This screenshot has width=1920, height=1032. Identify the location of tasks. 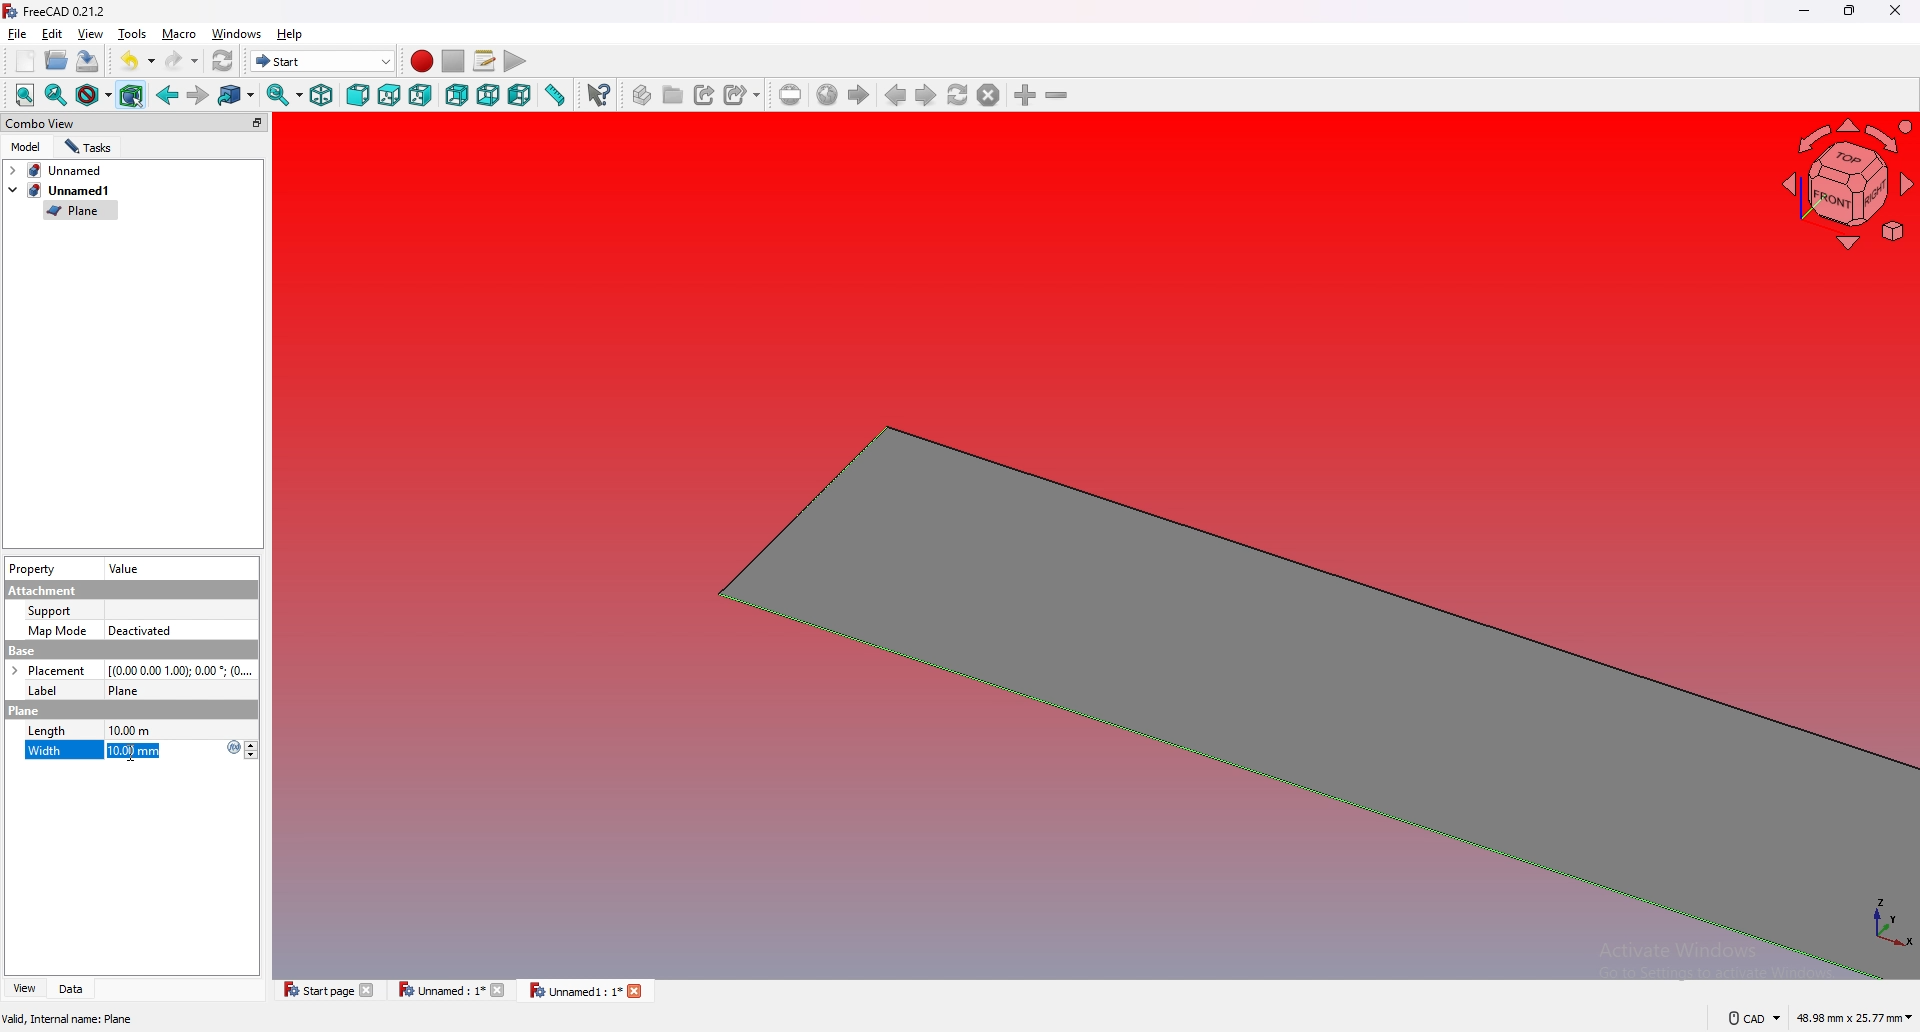
(89, 147).